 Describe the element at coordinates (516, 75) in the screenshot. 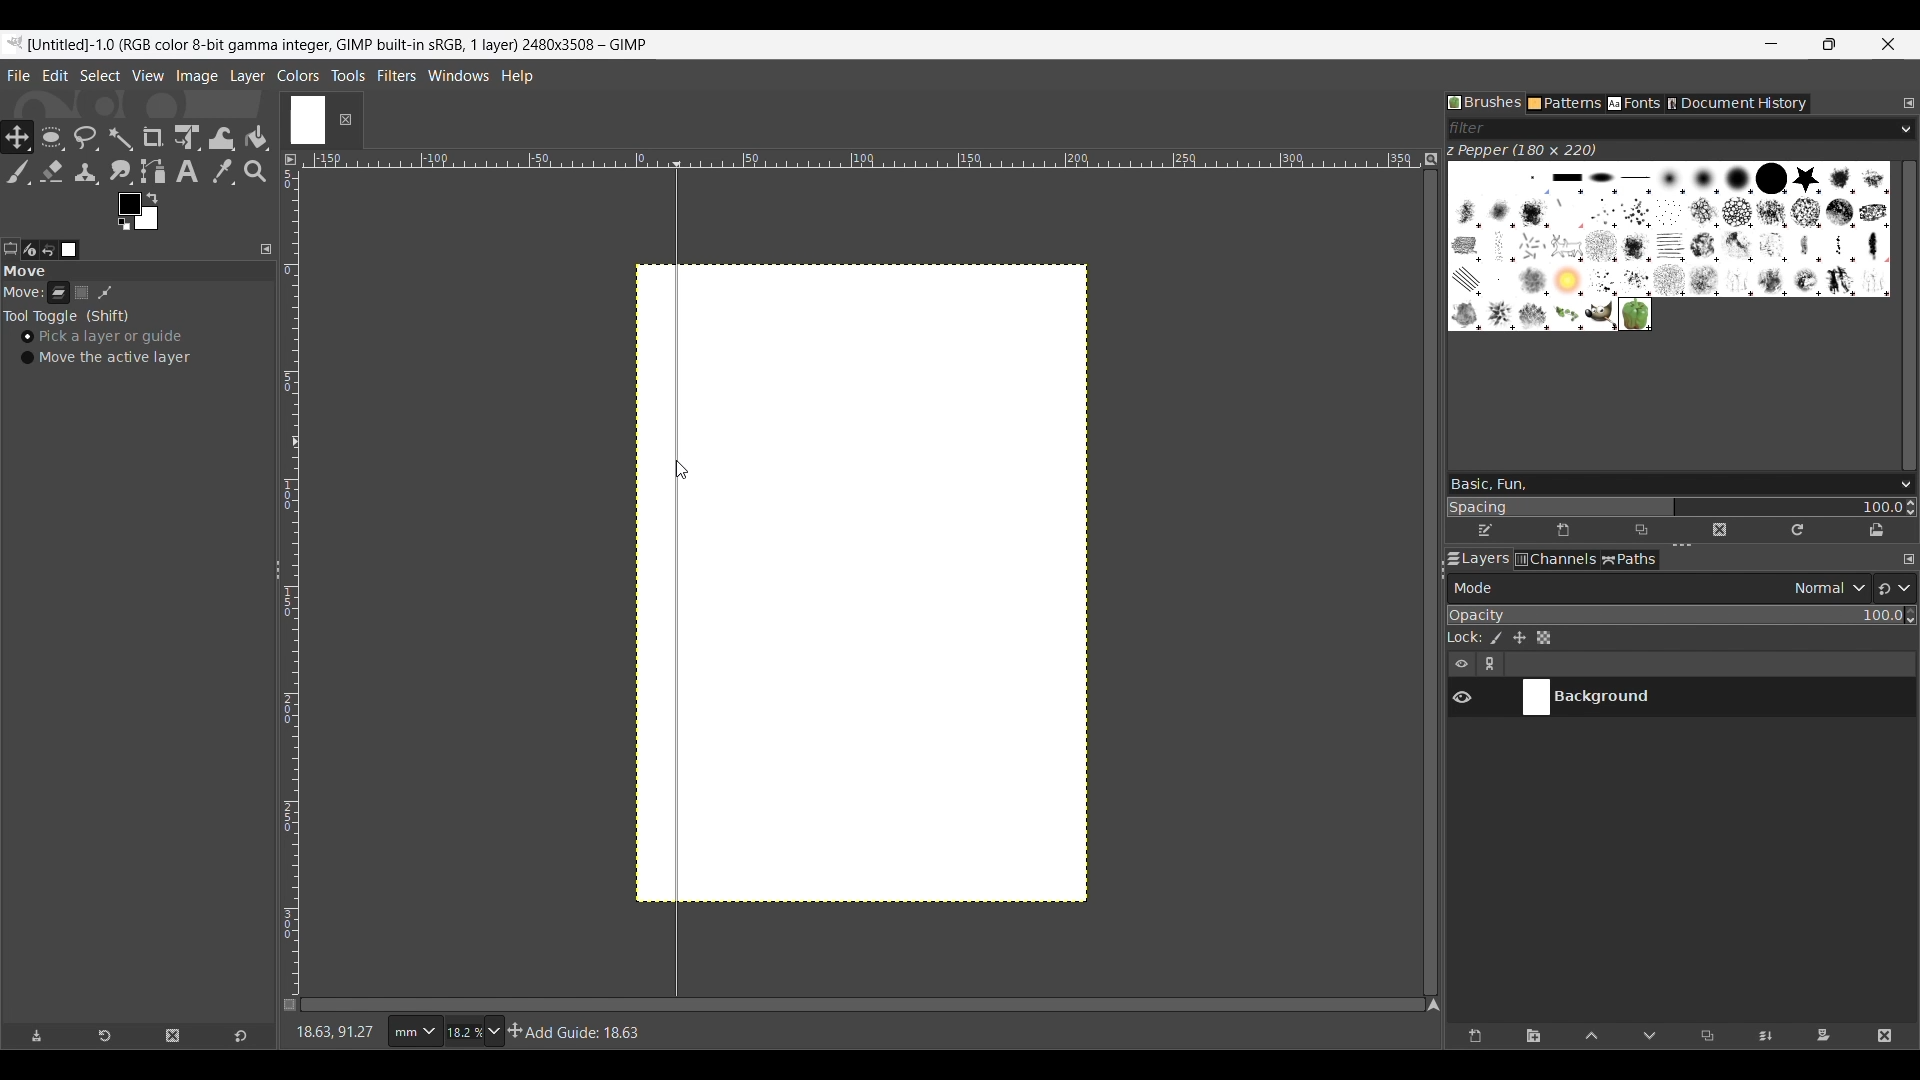

I see `Help menu` at that location.